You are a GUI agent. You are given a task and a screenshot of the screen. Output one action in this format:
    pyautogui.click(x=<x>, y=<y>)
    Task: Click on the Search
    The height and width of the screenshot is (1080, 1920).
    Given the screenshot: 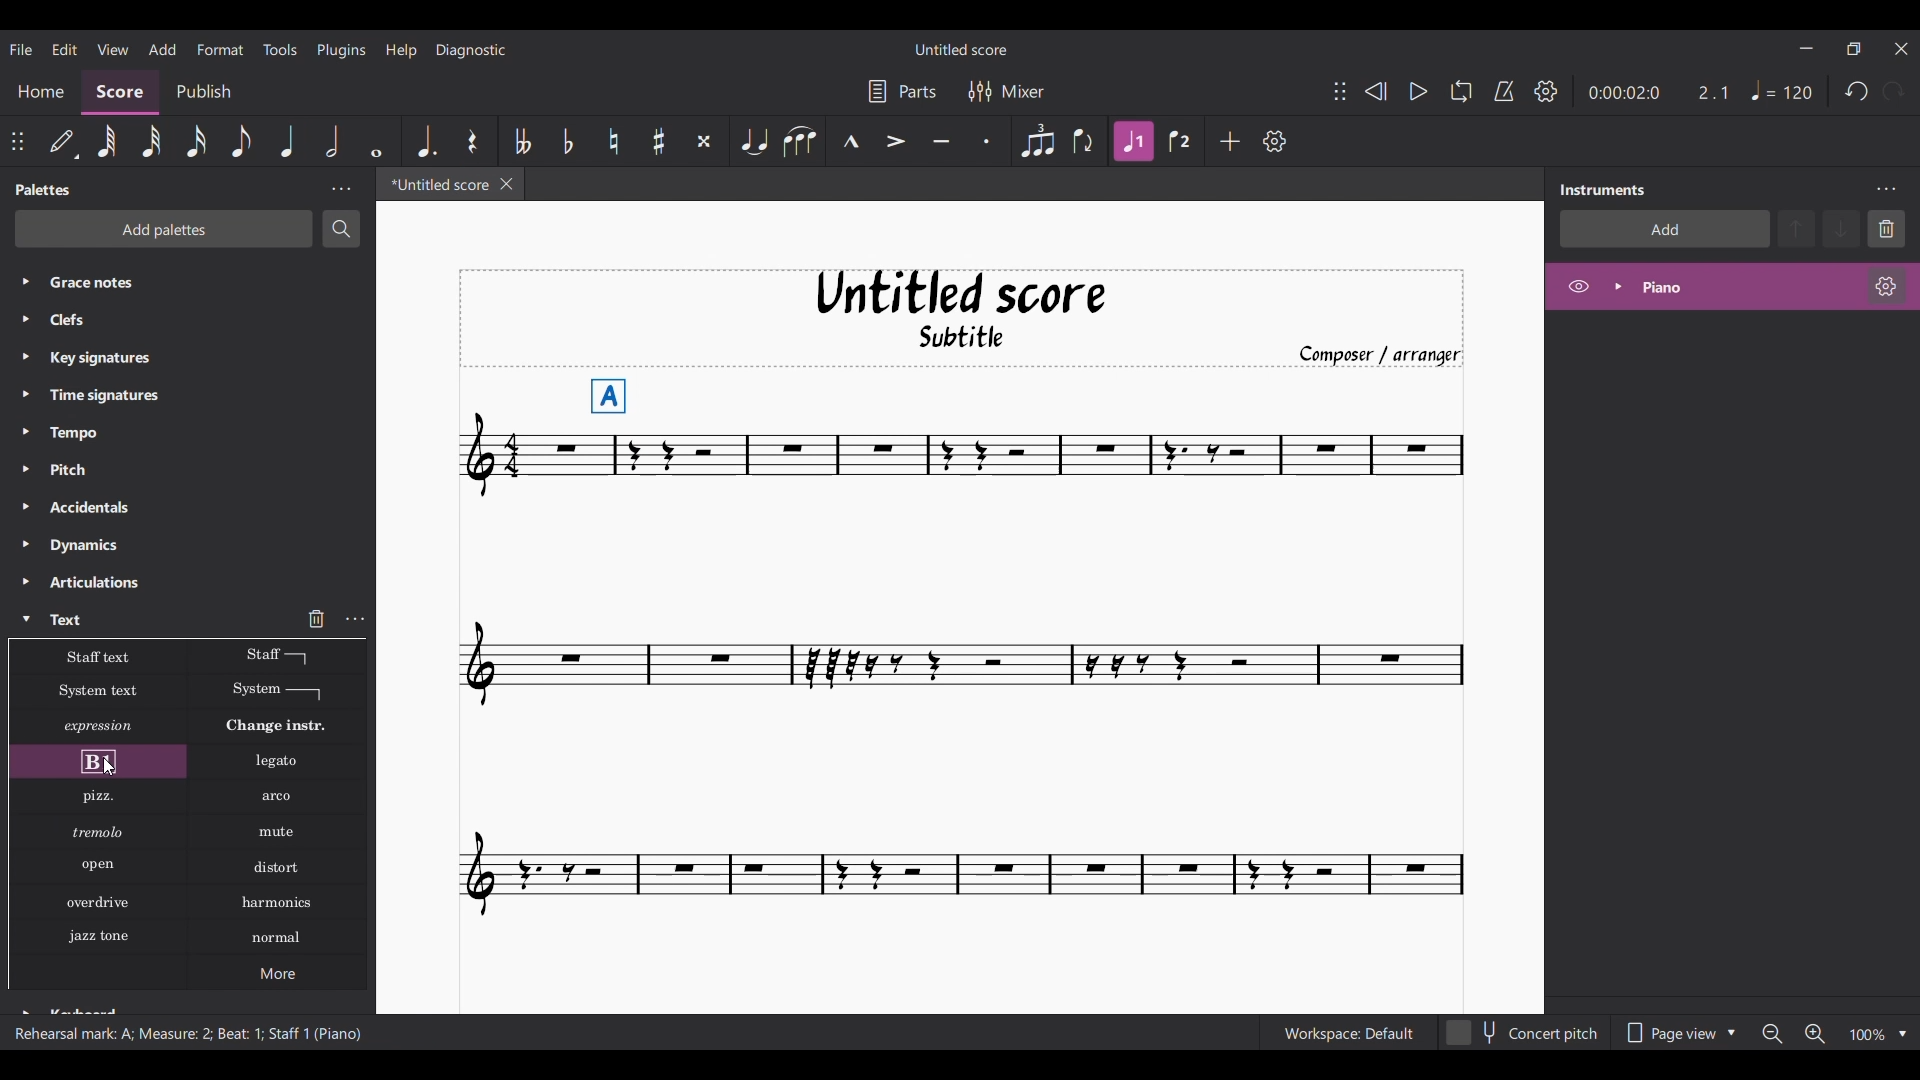 What is the action you would take?
    pyautogui.click(x=341, y=228)
    